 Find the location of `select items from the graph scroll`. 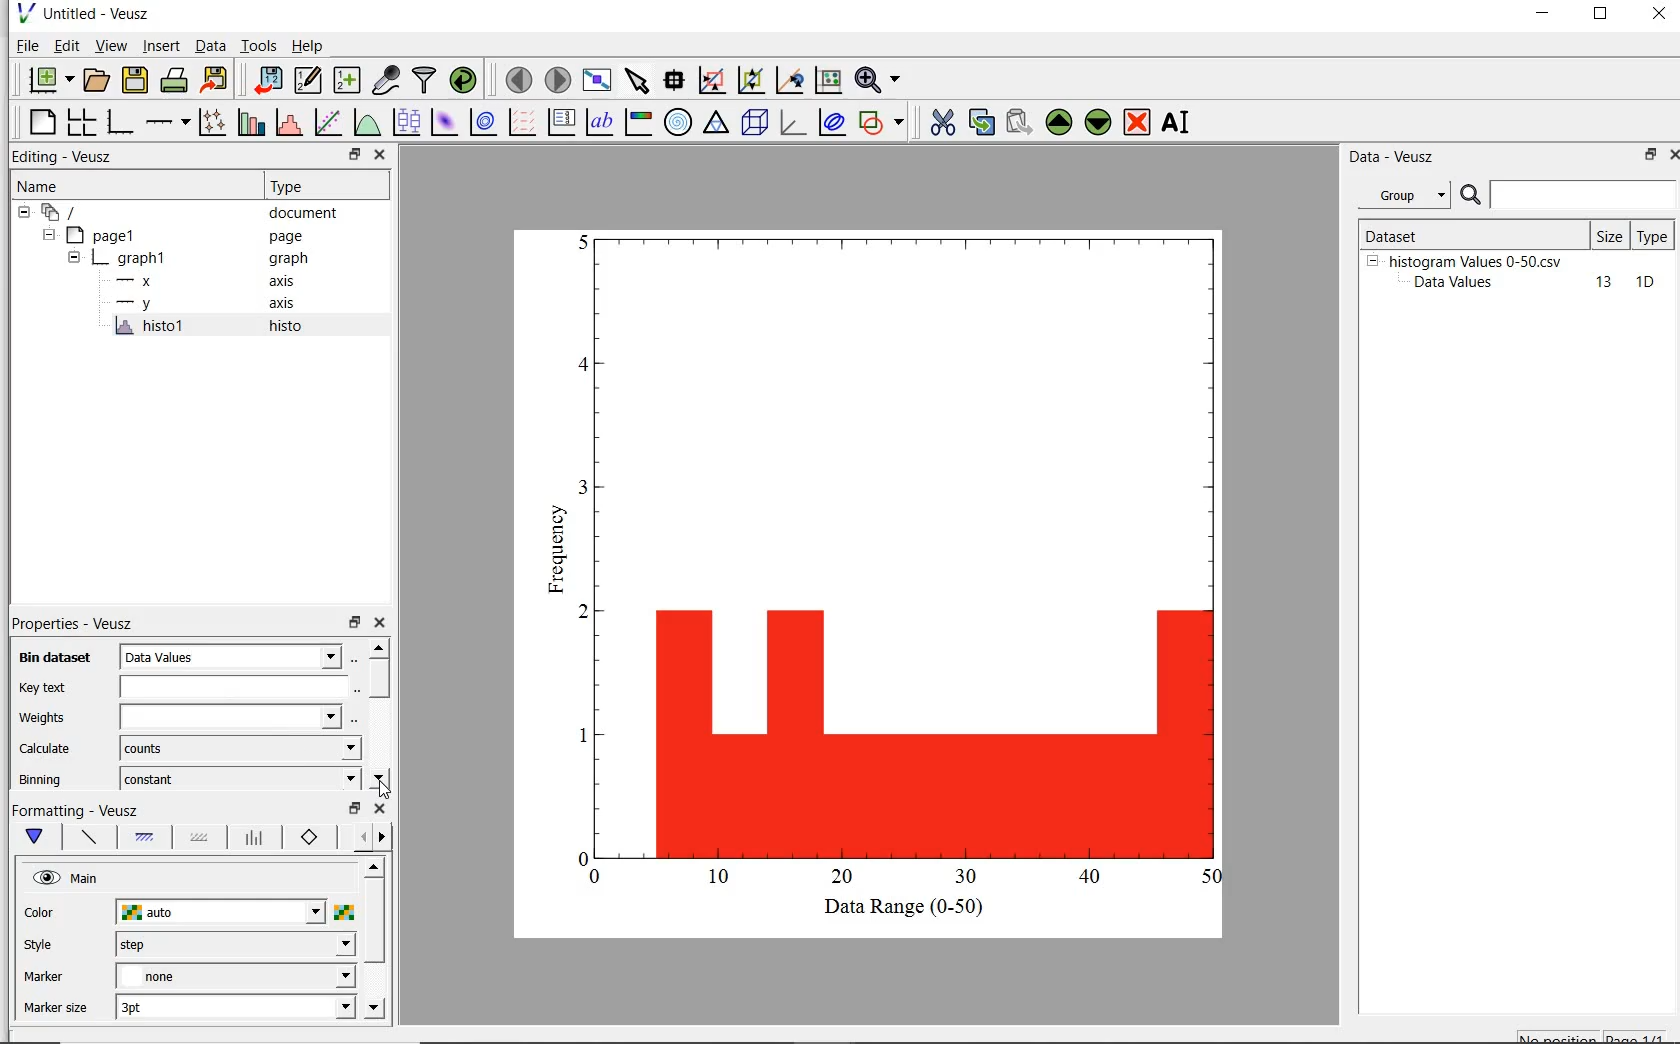

select items from the graph scroll is located at coordinates (638, 78).